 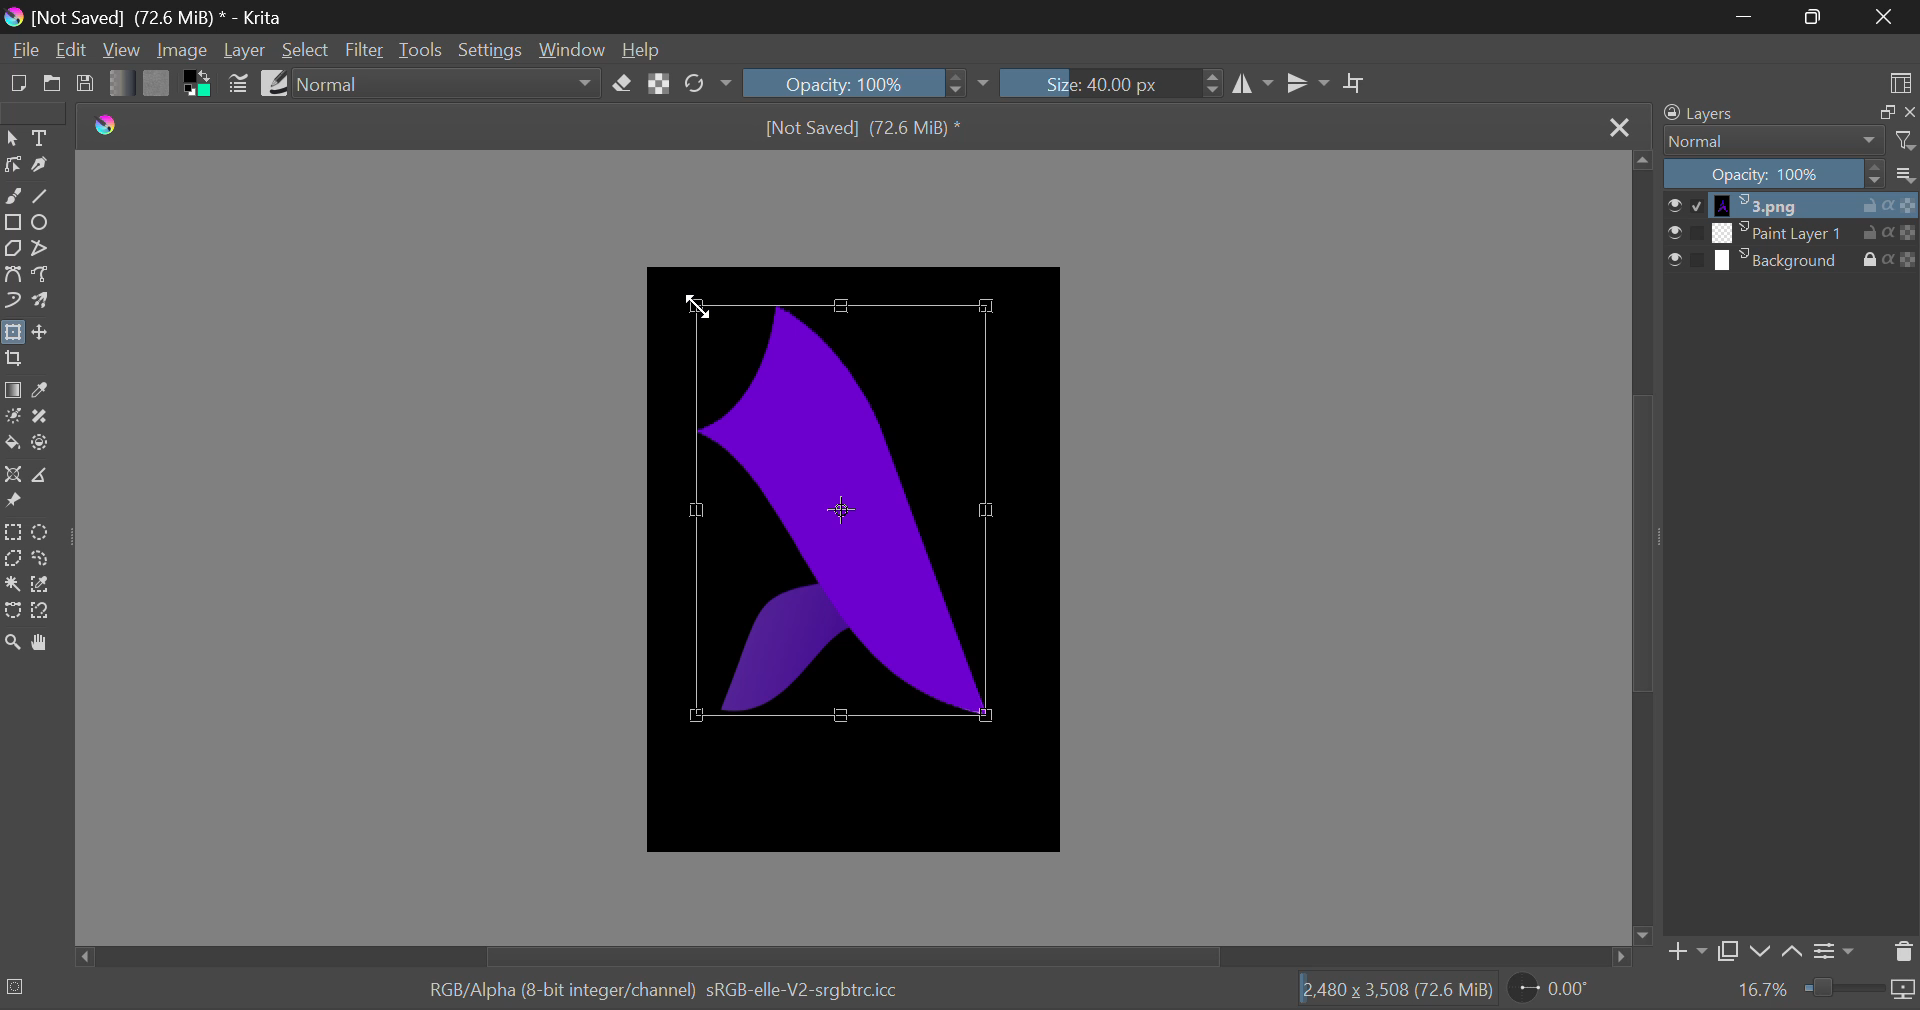 What do you see at coordinates (18, 84) in the screenshot?
I see `New` at bounding box center [18, 84].